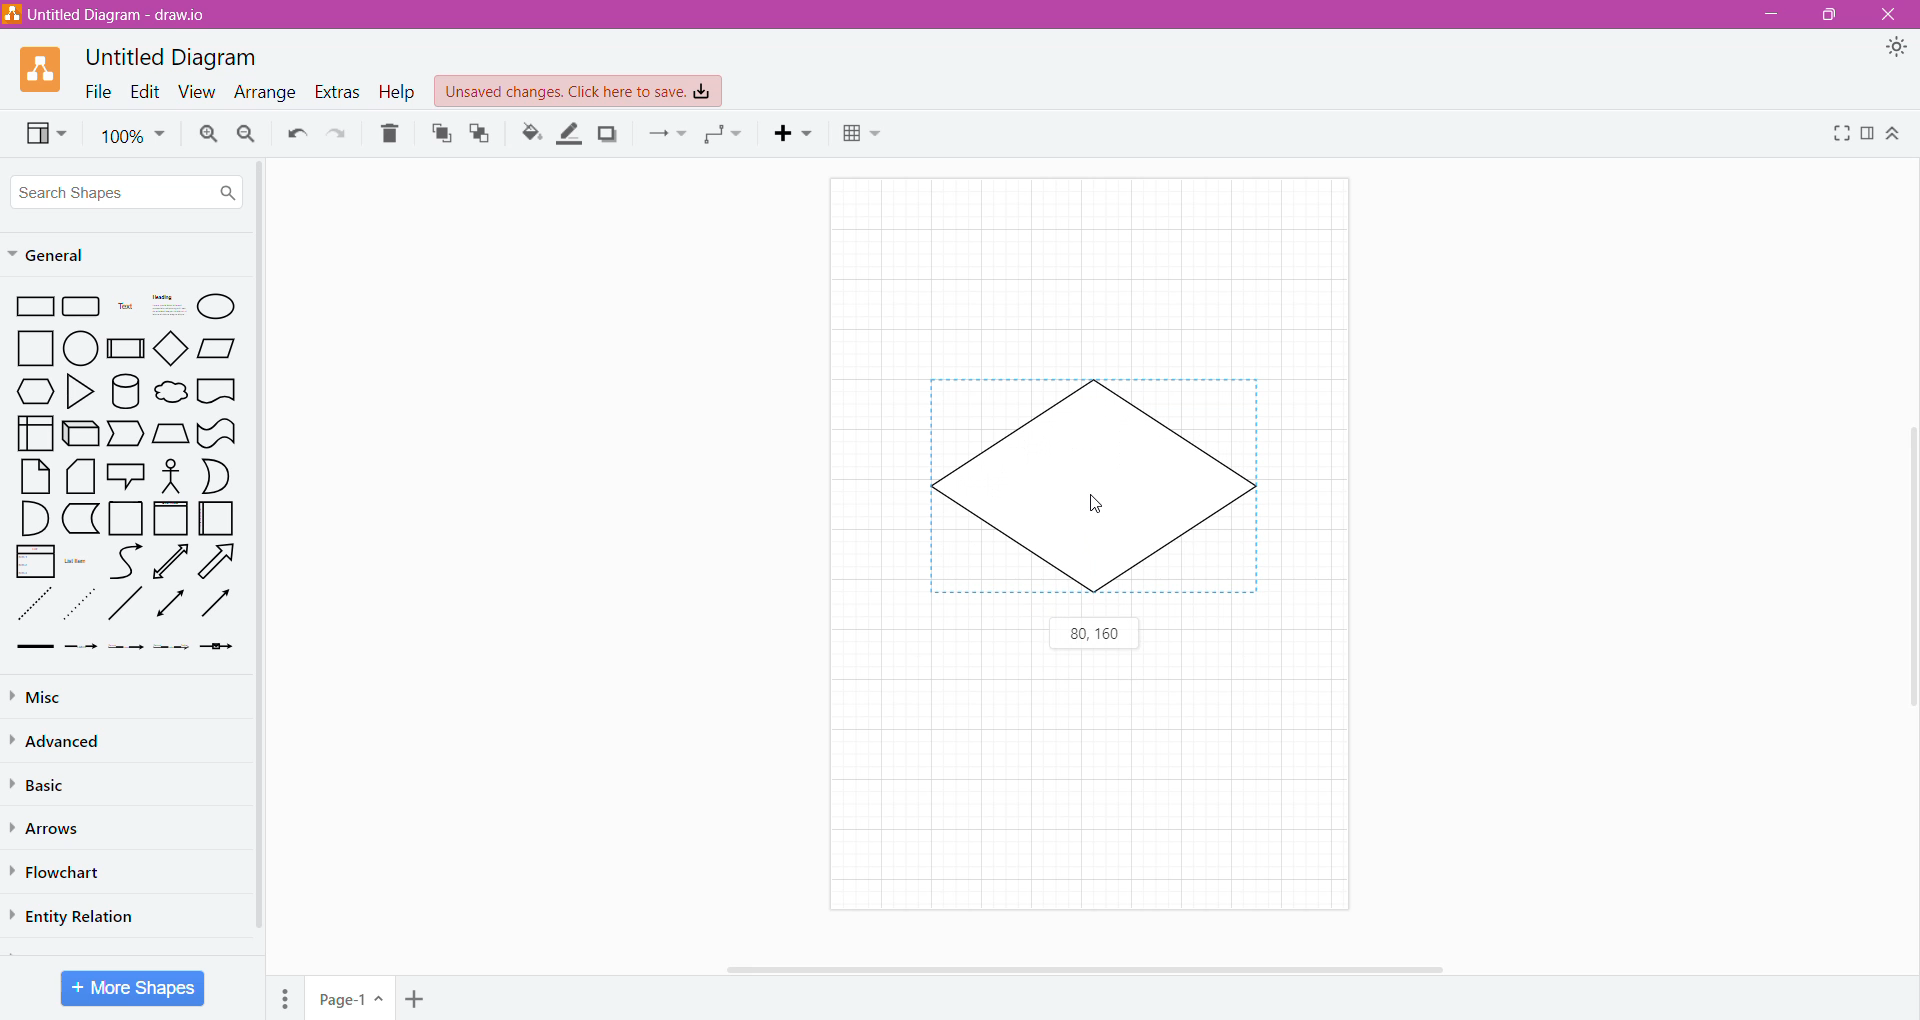 The width and height of the screenshot is (1920, 1020). Describe the element at coordinates (417, 997) in the screenshot. I see `Insert Page` at that location.